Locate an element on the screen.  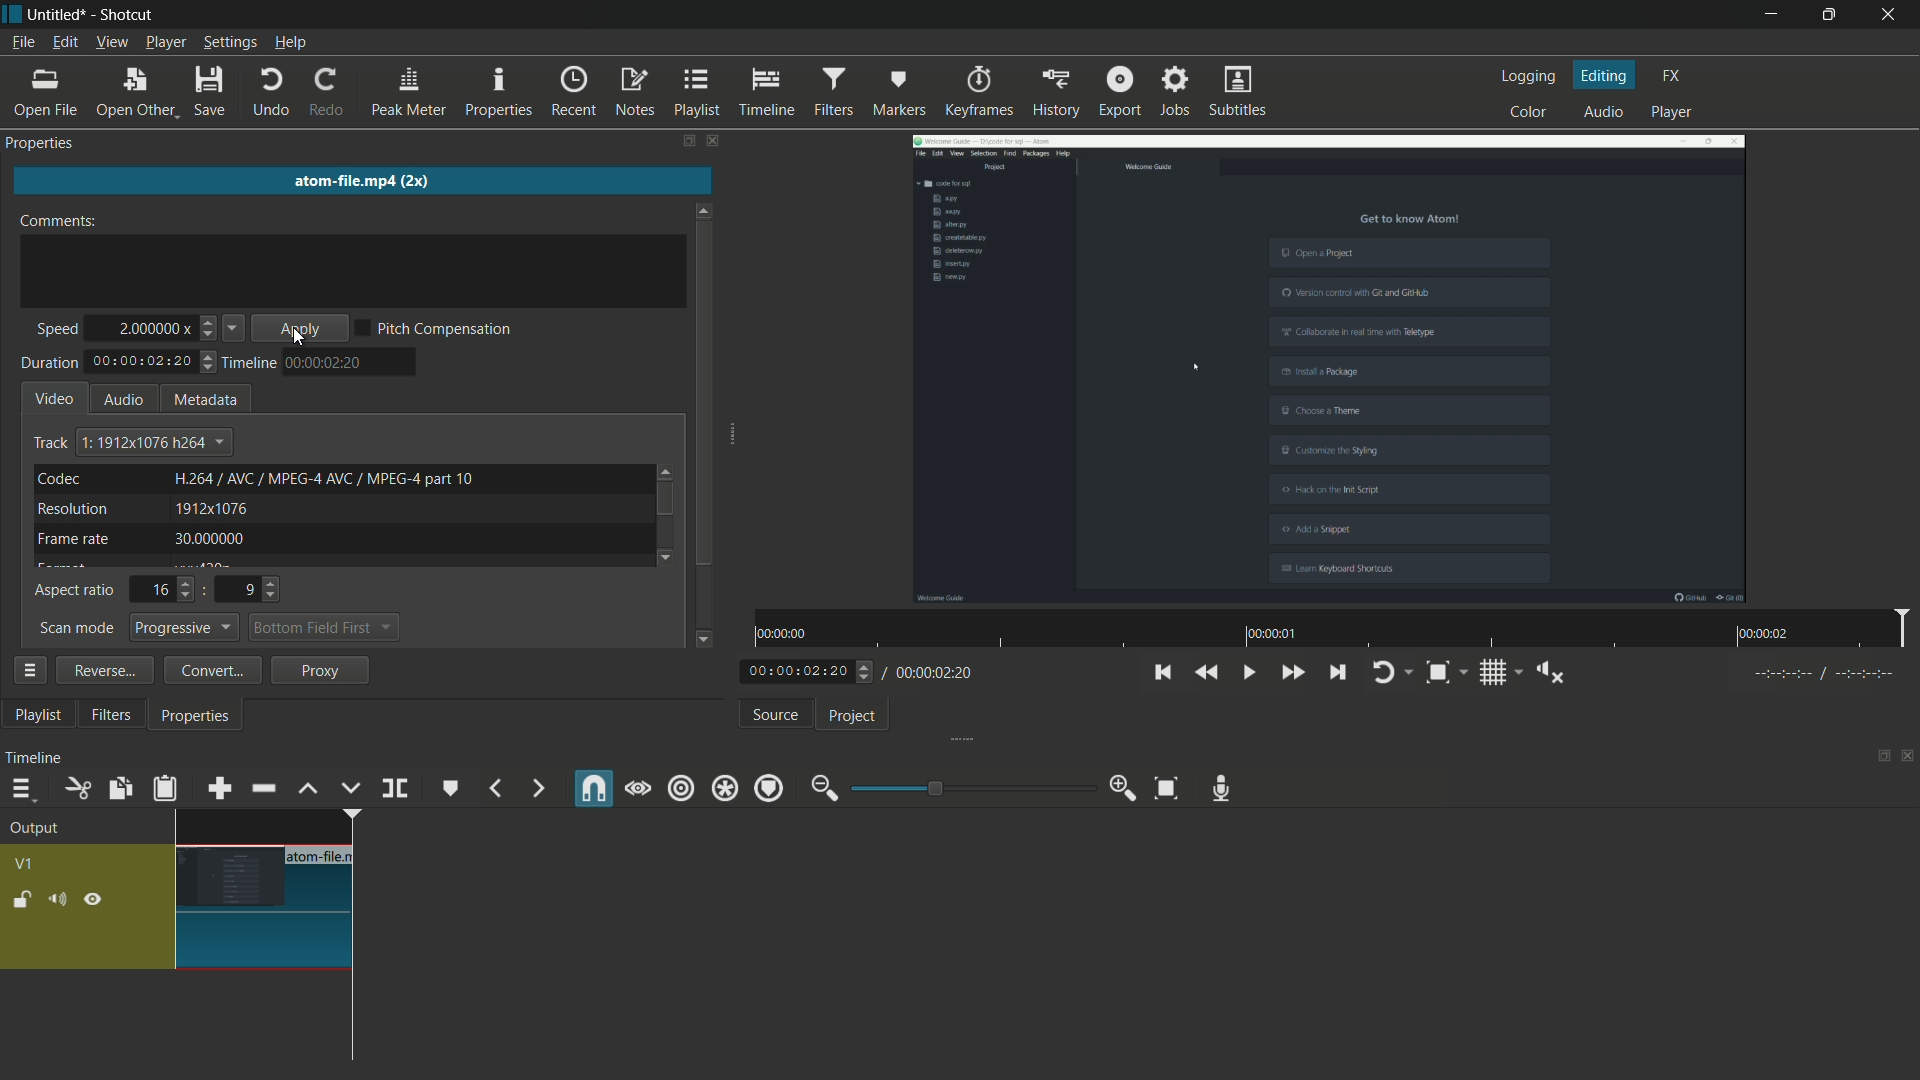
1912 is located at coordinates (212, 508).